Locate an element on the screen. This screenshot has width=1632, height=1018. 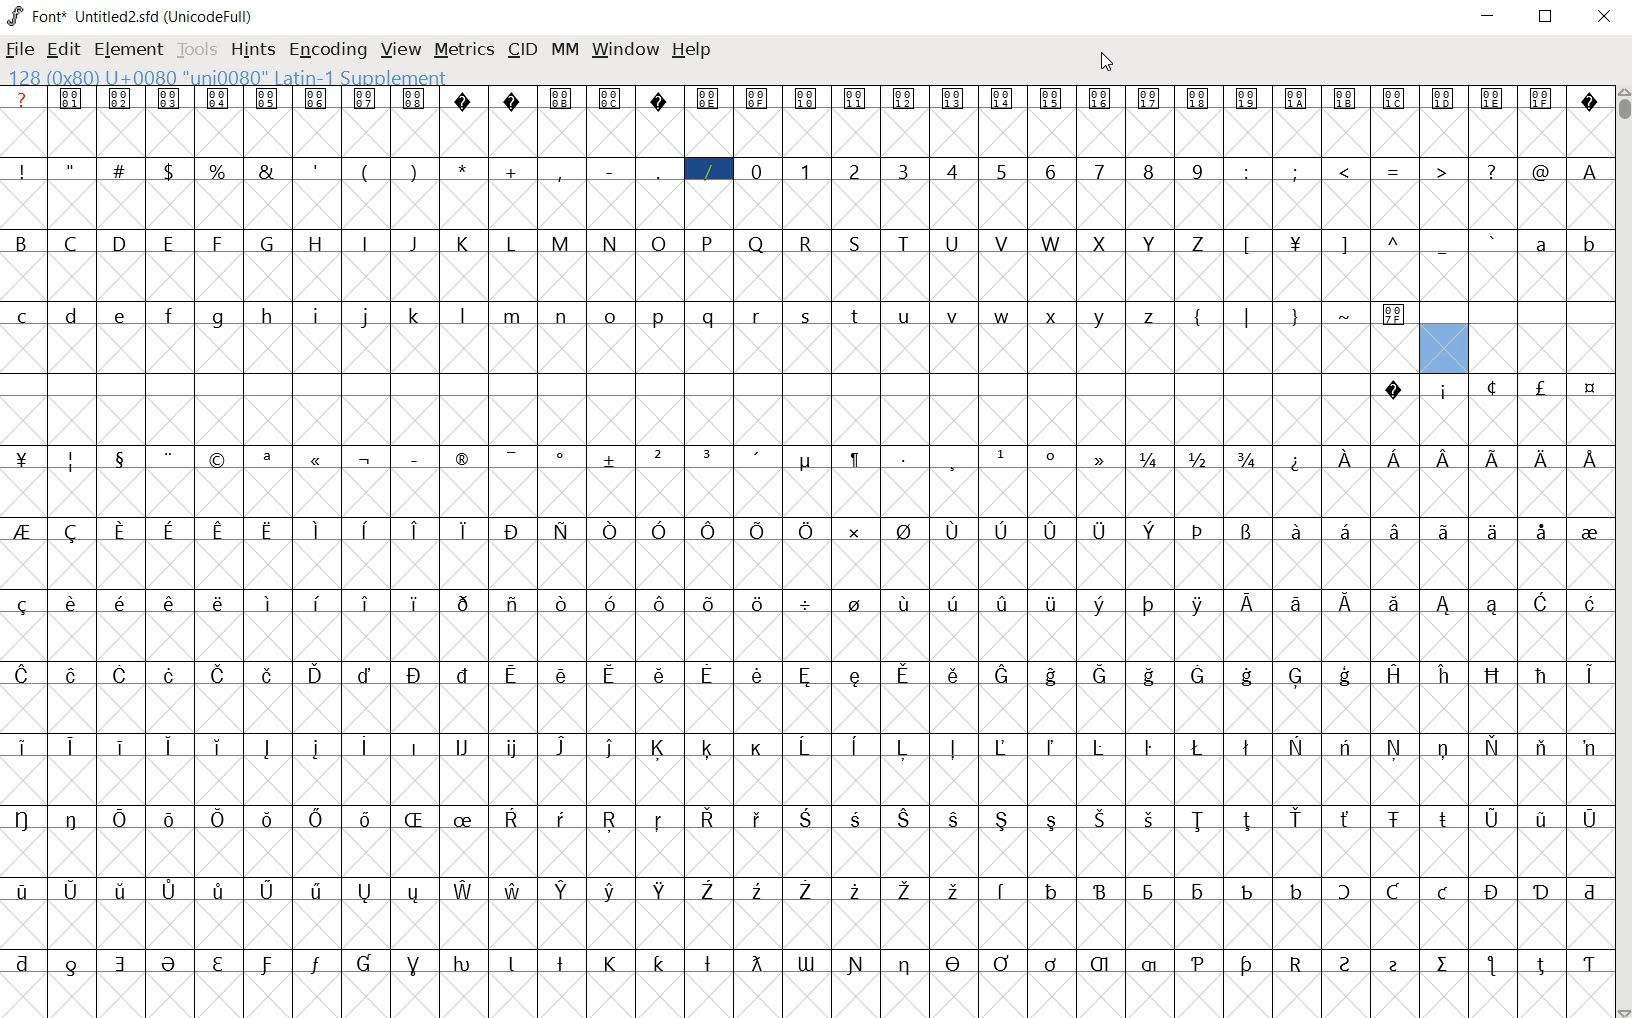
glyph is located at coordinates (1494, 241).